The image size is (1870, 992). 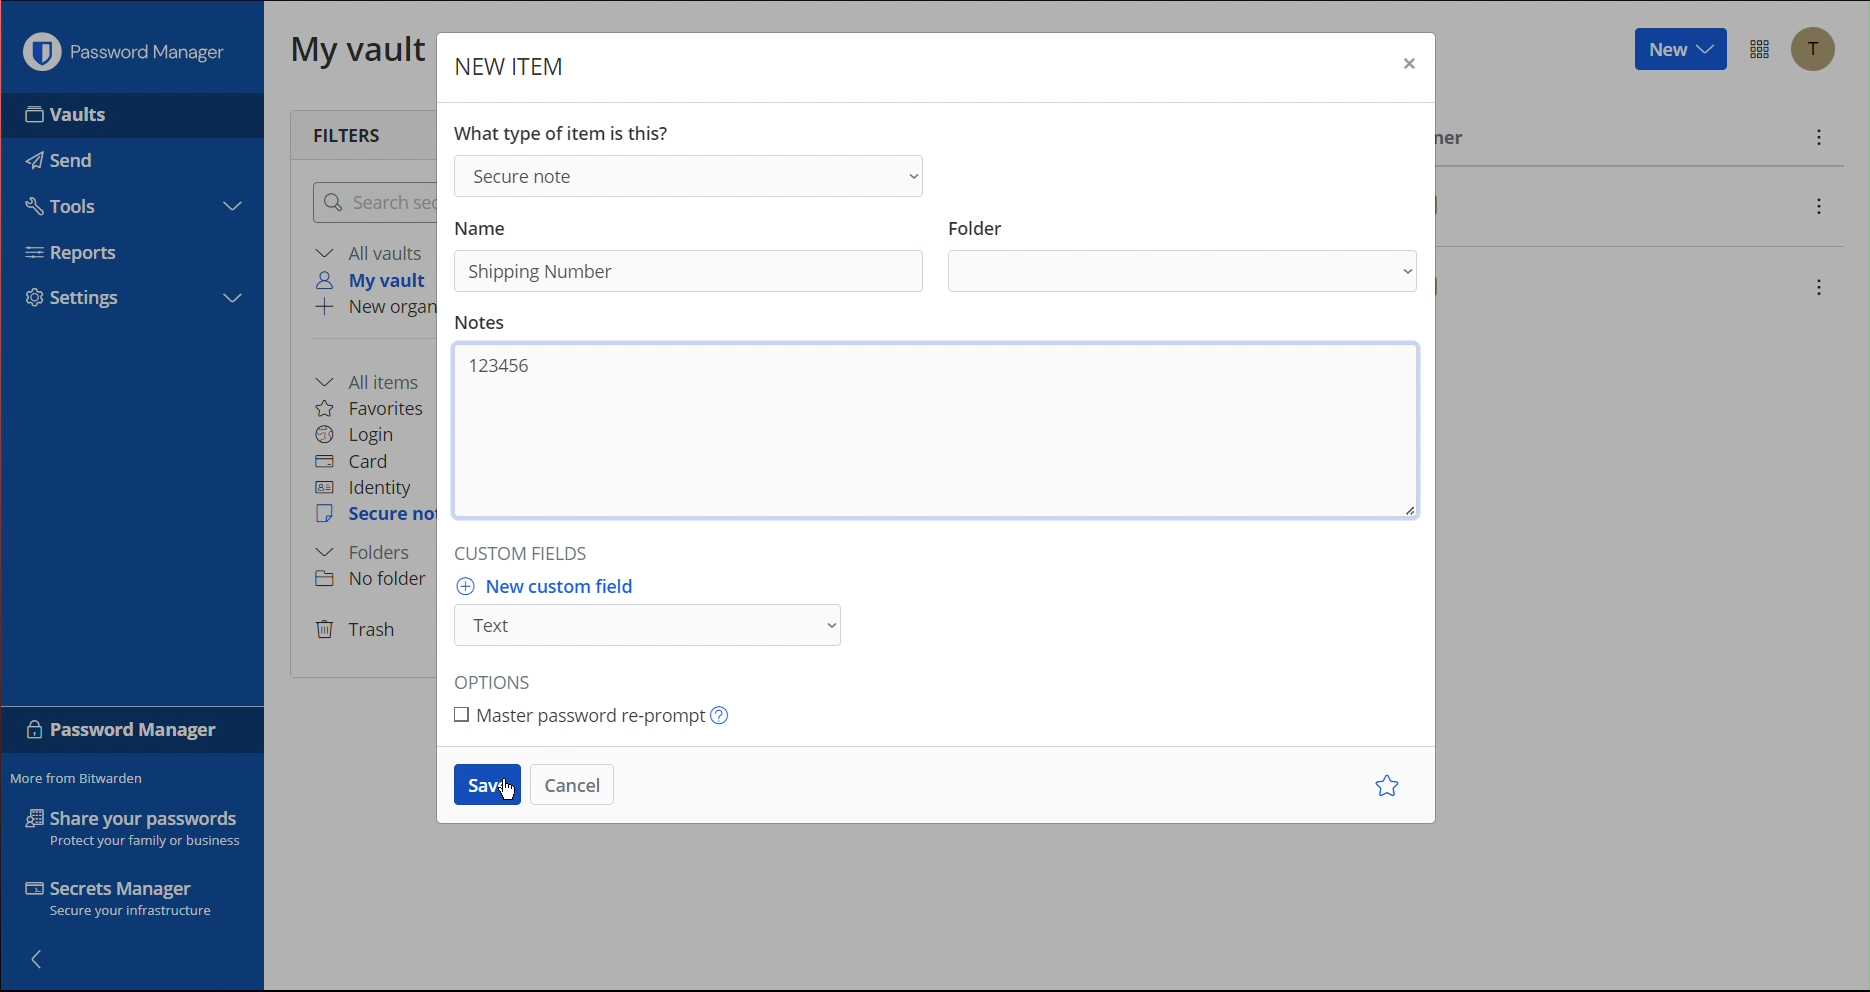 I want to click on 123456, so click(x=500, y=365).